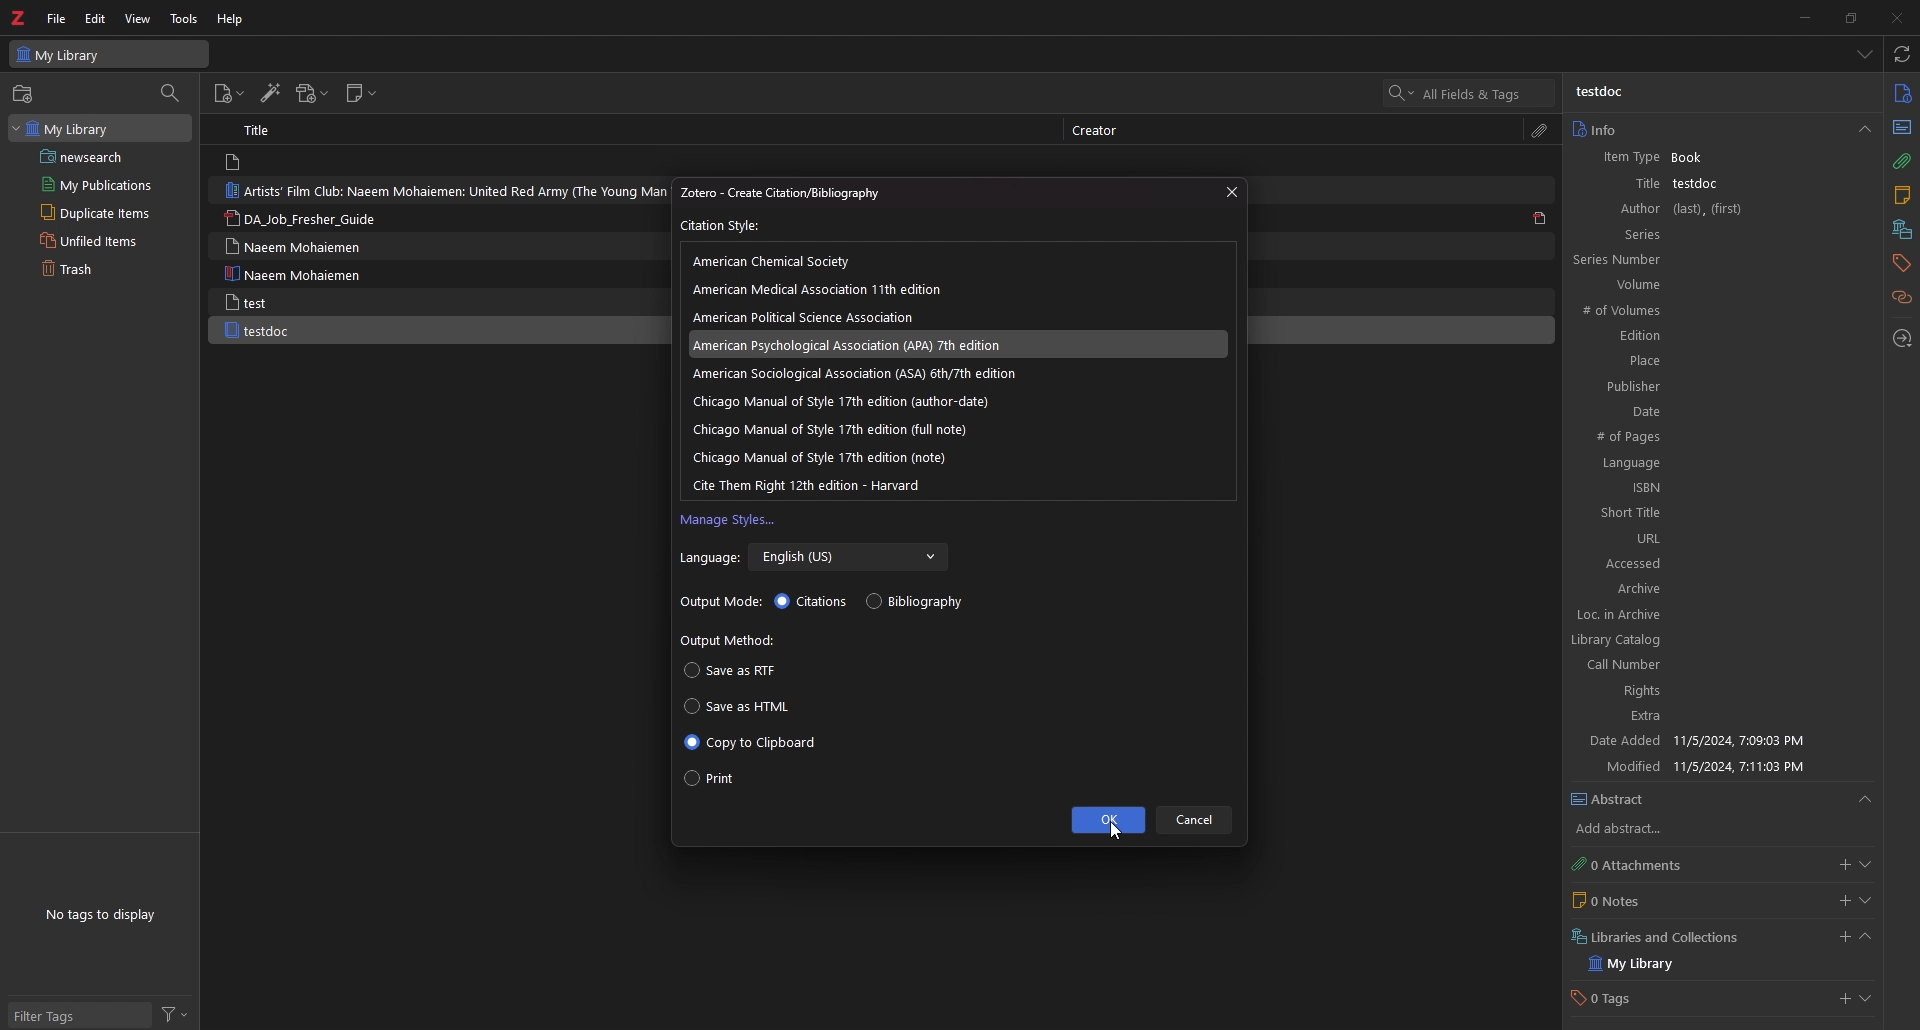 This screenshot has height=1030, width=1920. What do you see at coordinates (1713, 411) in the screenshot?
I see `Date` at bounding box center [1713, 411].